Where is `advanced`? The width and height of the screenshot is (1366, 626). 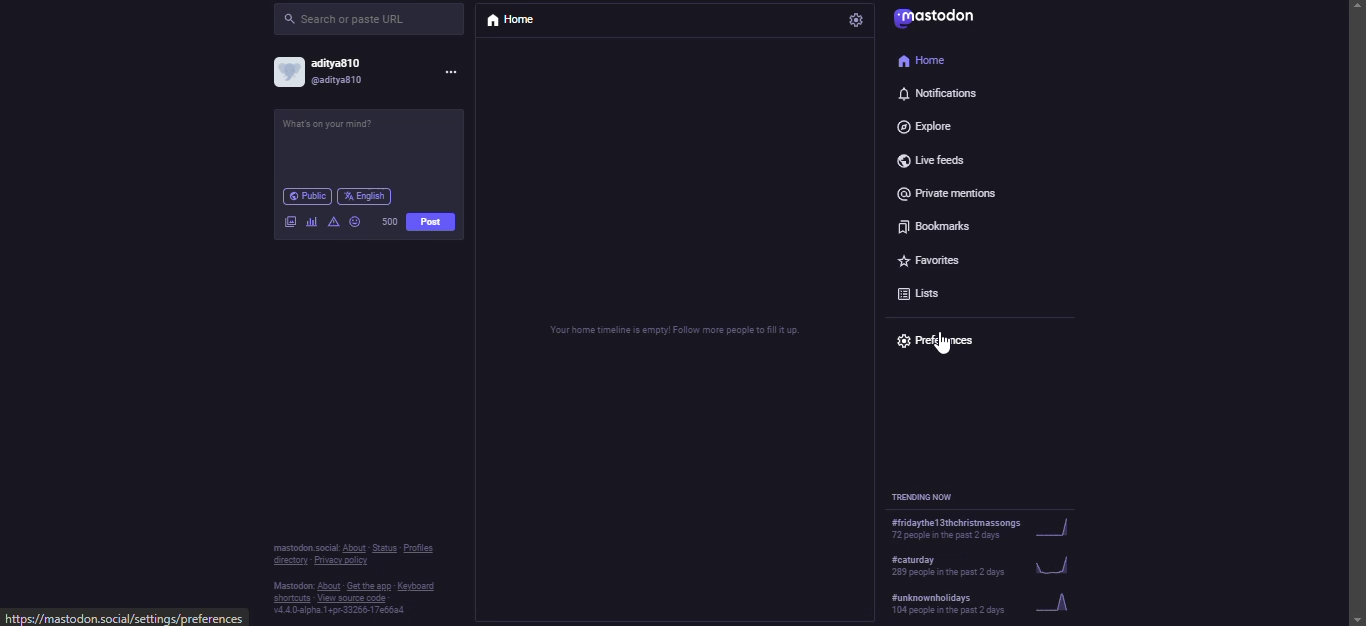
advanced is located at coordinates (333, 220).